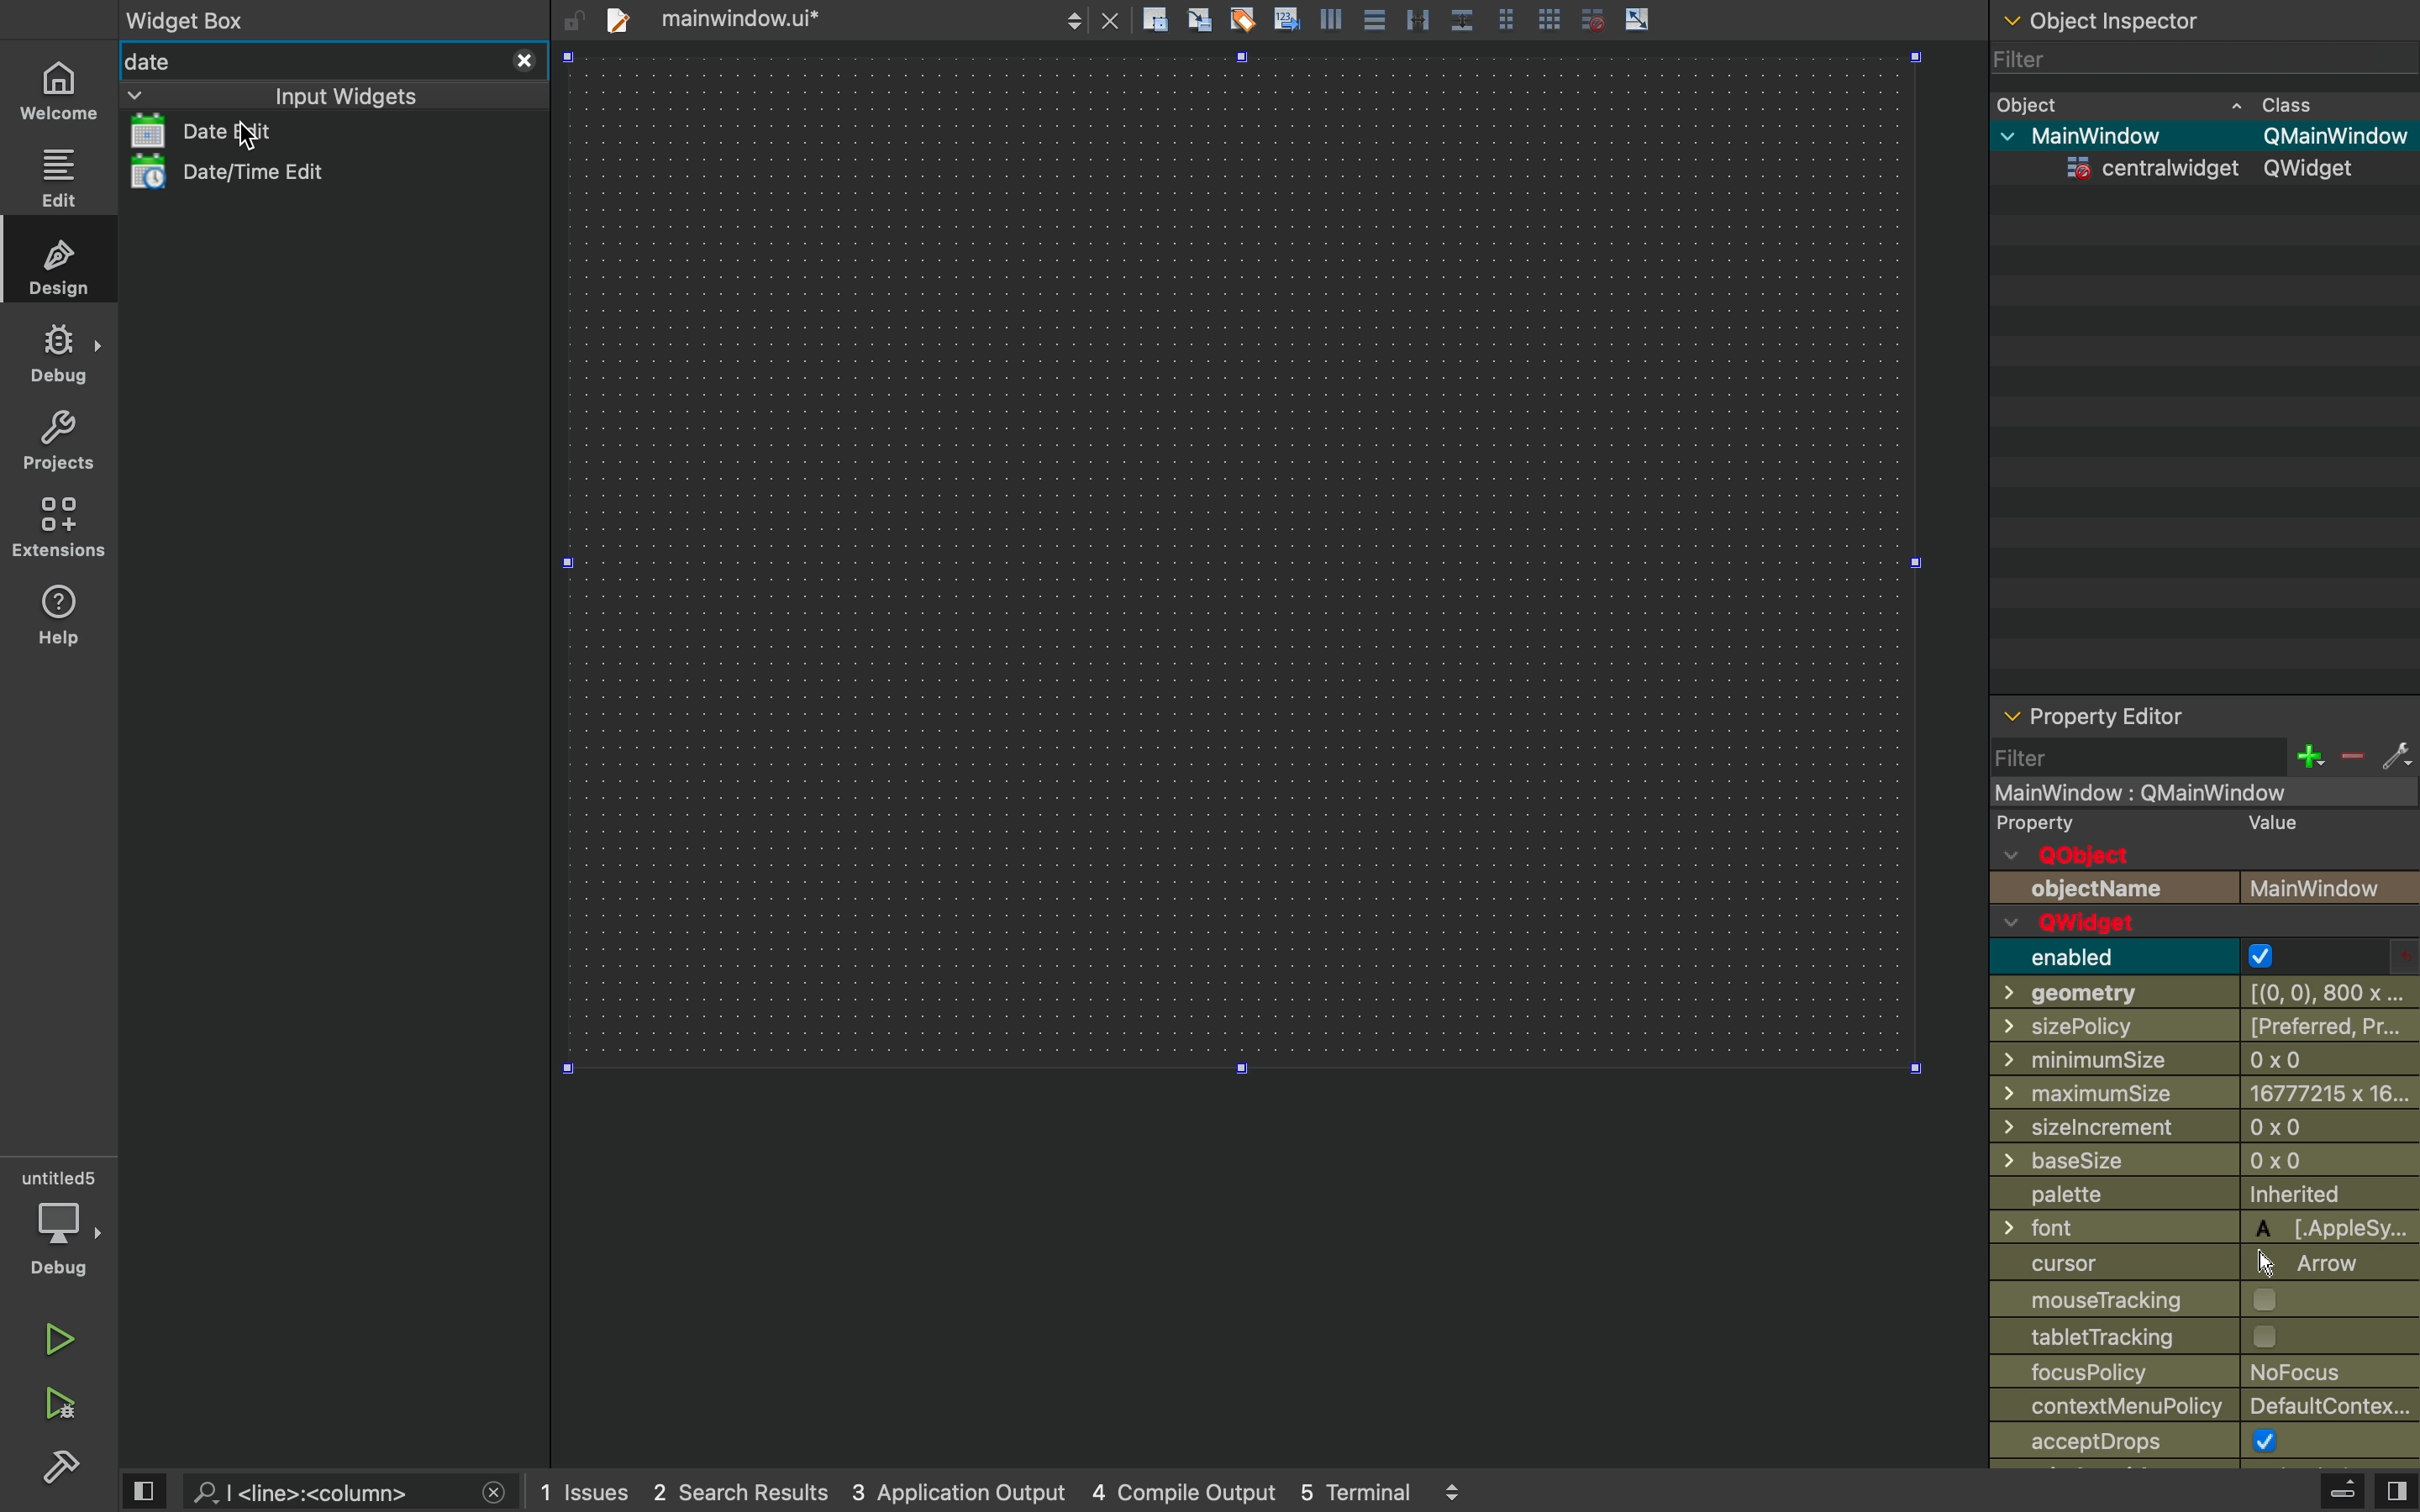 The height and width of the screenshot is (1512, 2420). What do you see at coordinates (2135, 756) in the screenshot?
I see `filter` at bounding box center [2135, 756].